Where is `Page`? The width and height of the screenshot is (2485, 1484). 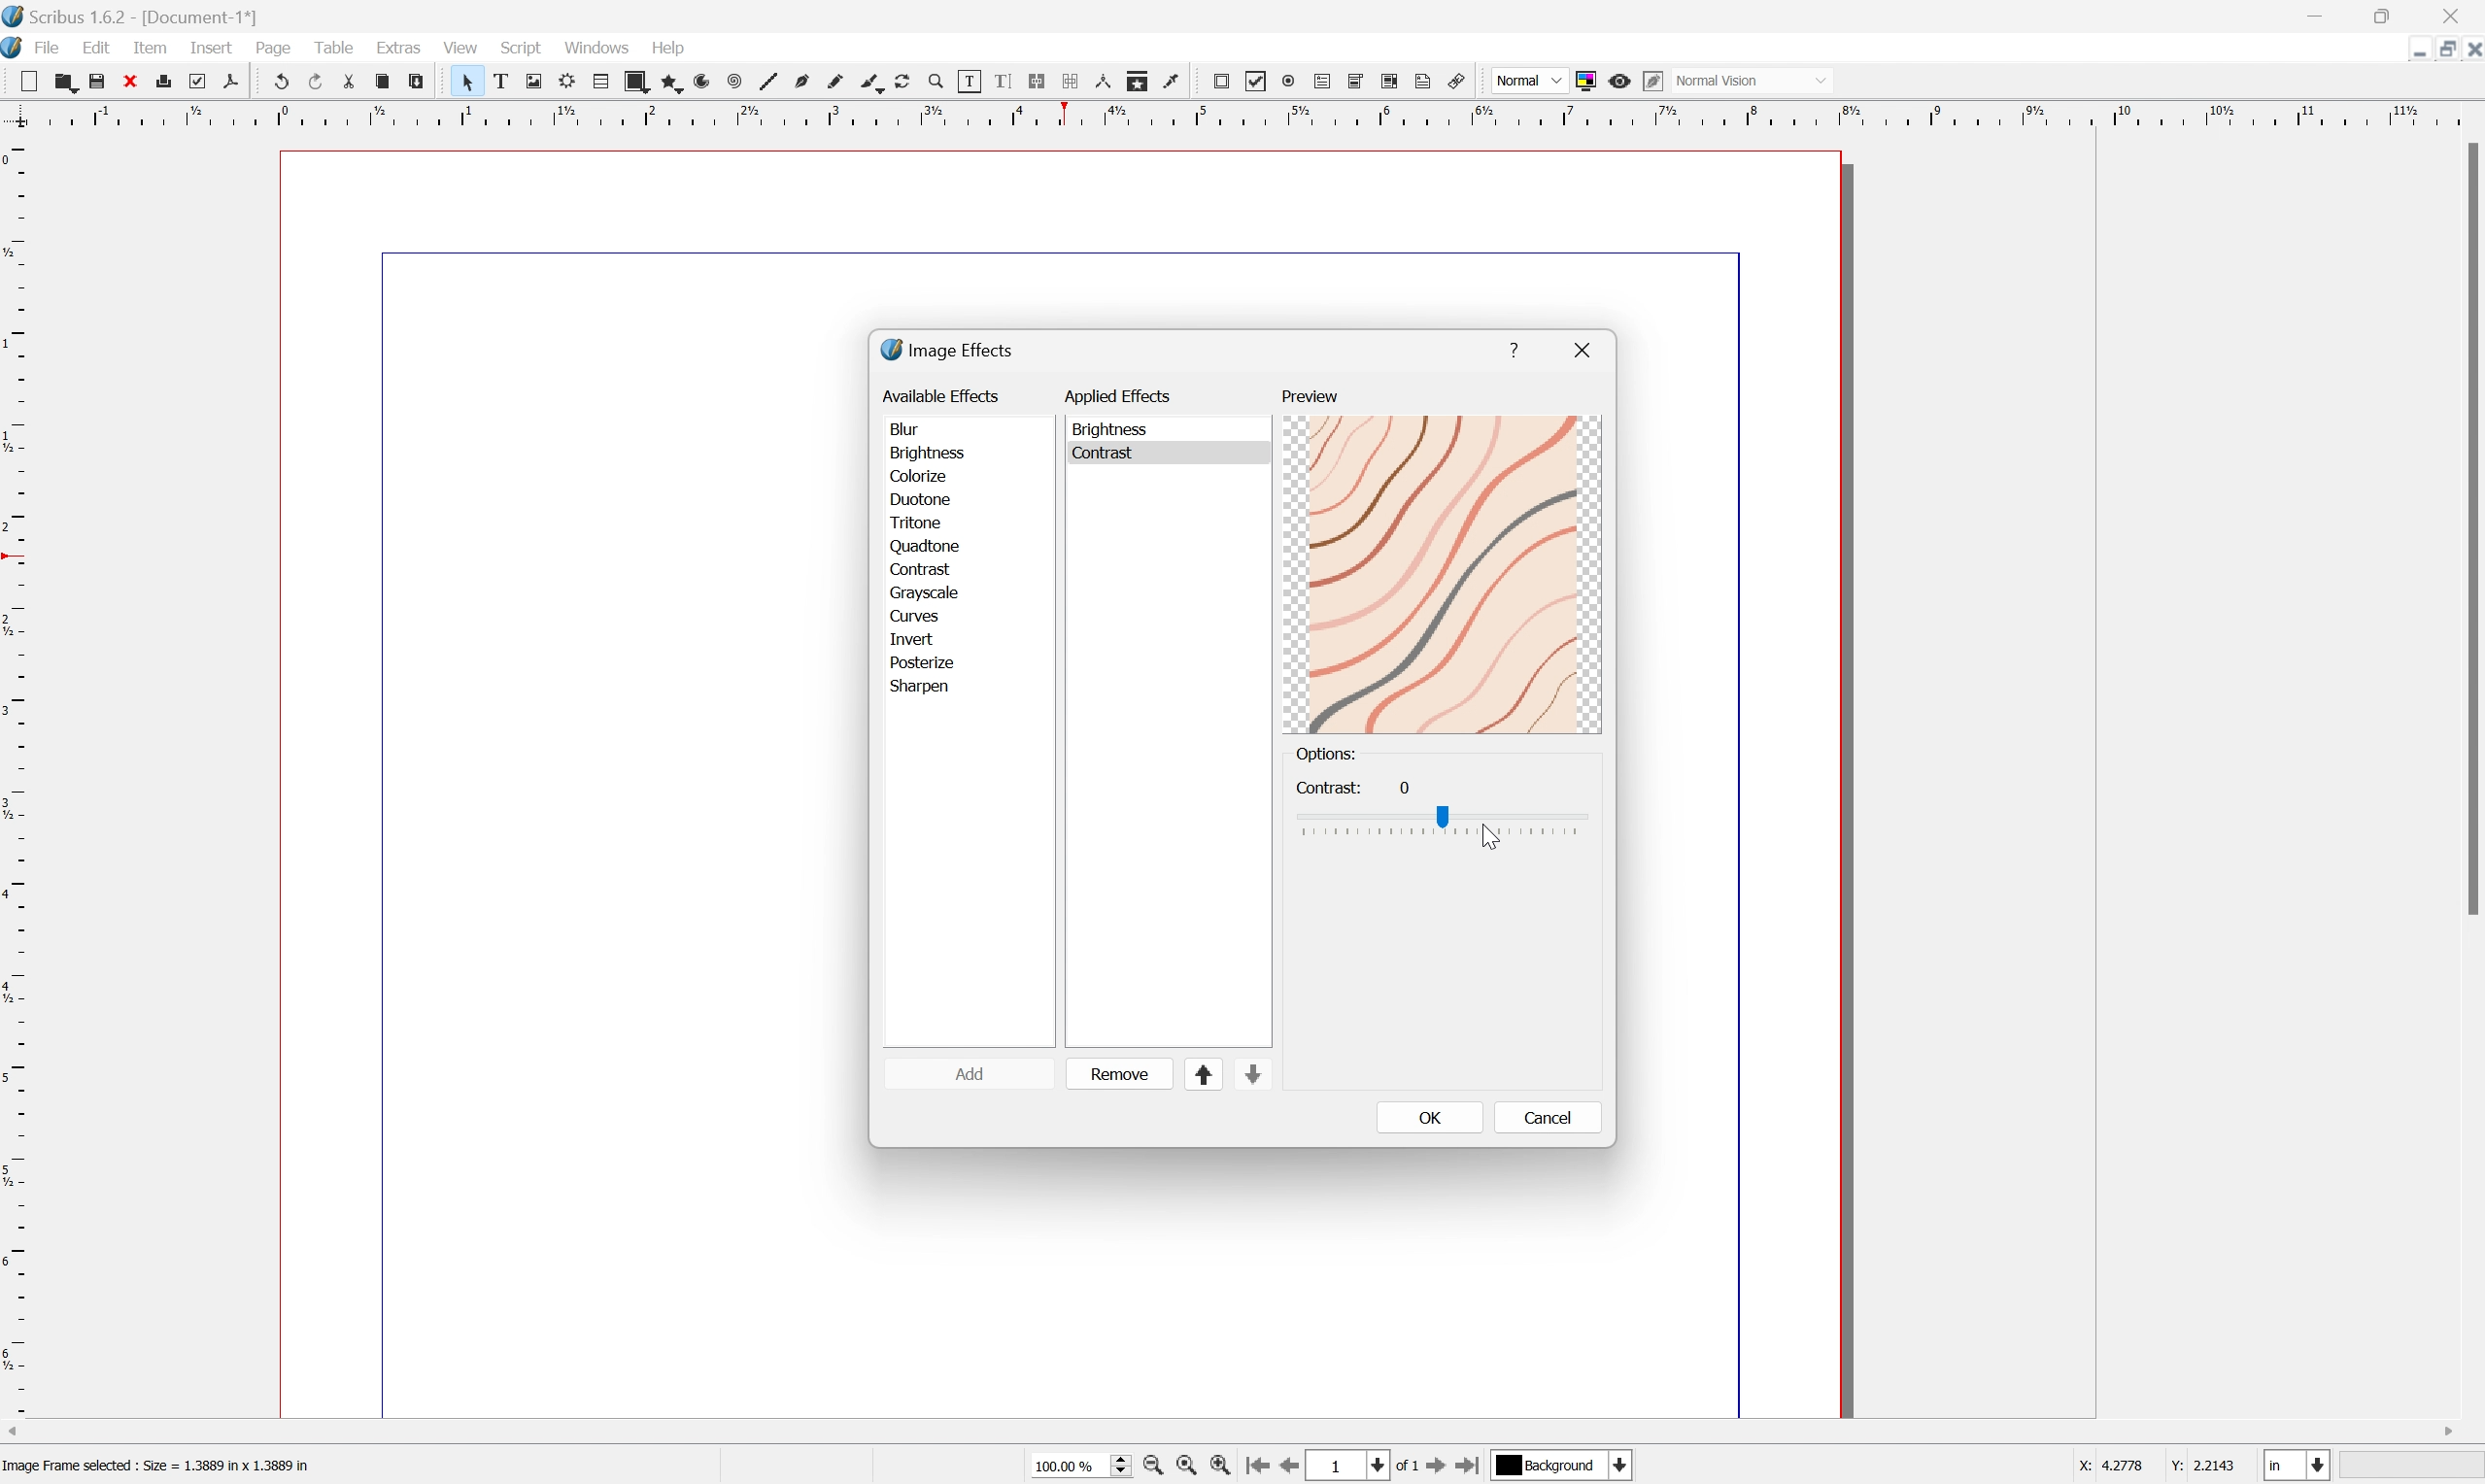 Page is located at coordinates (274, 48).